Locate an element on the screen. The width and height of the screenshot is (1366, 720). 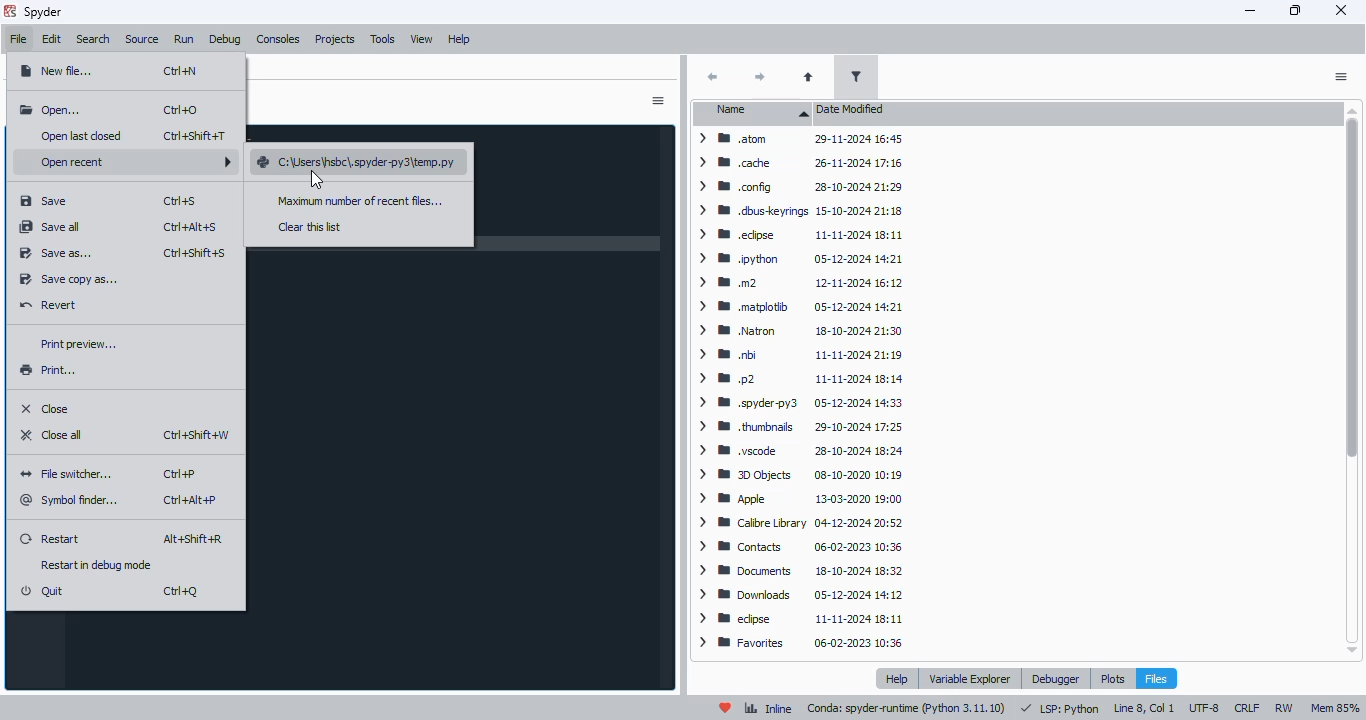
save copy as is located at coordinates (68, 280).